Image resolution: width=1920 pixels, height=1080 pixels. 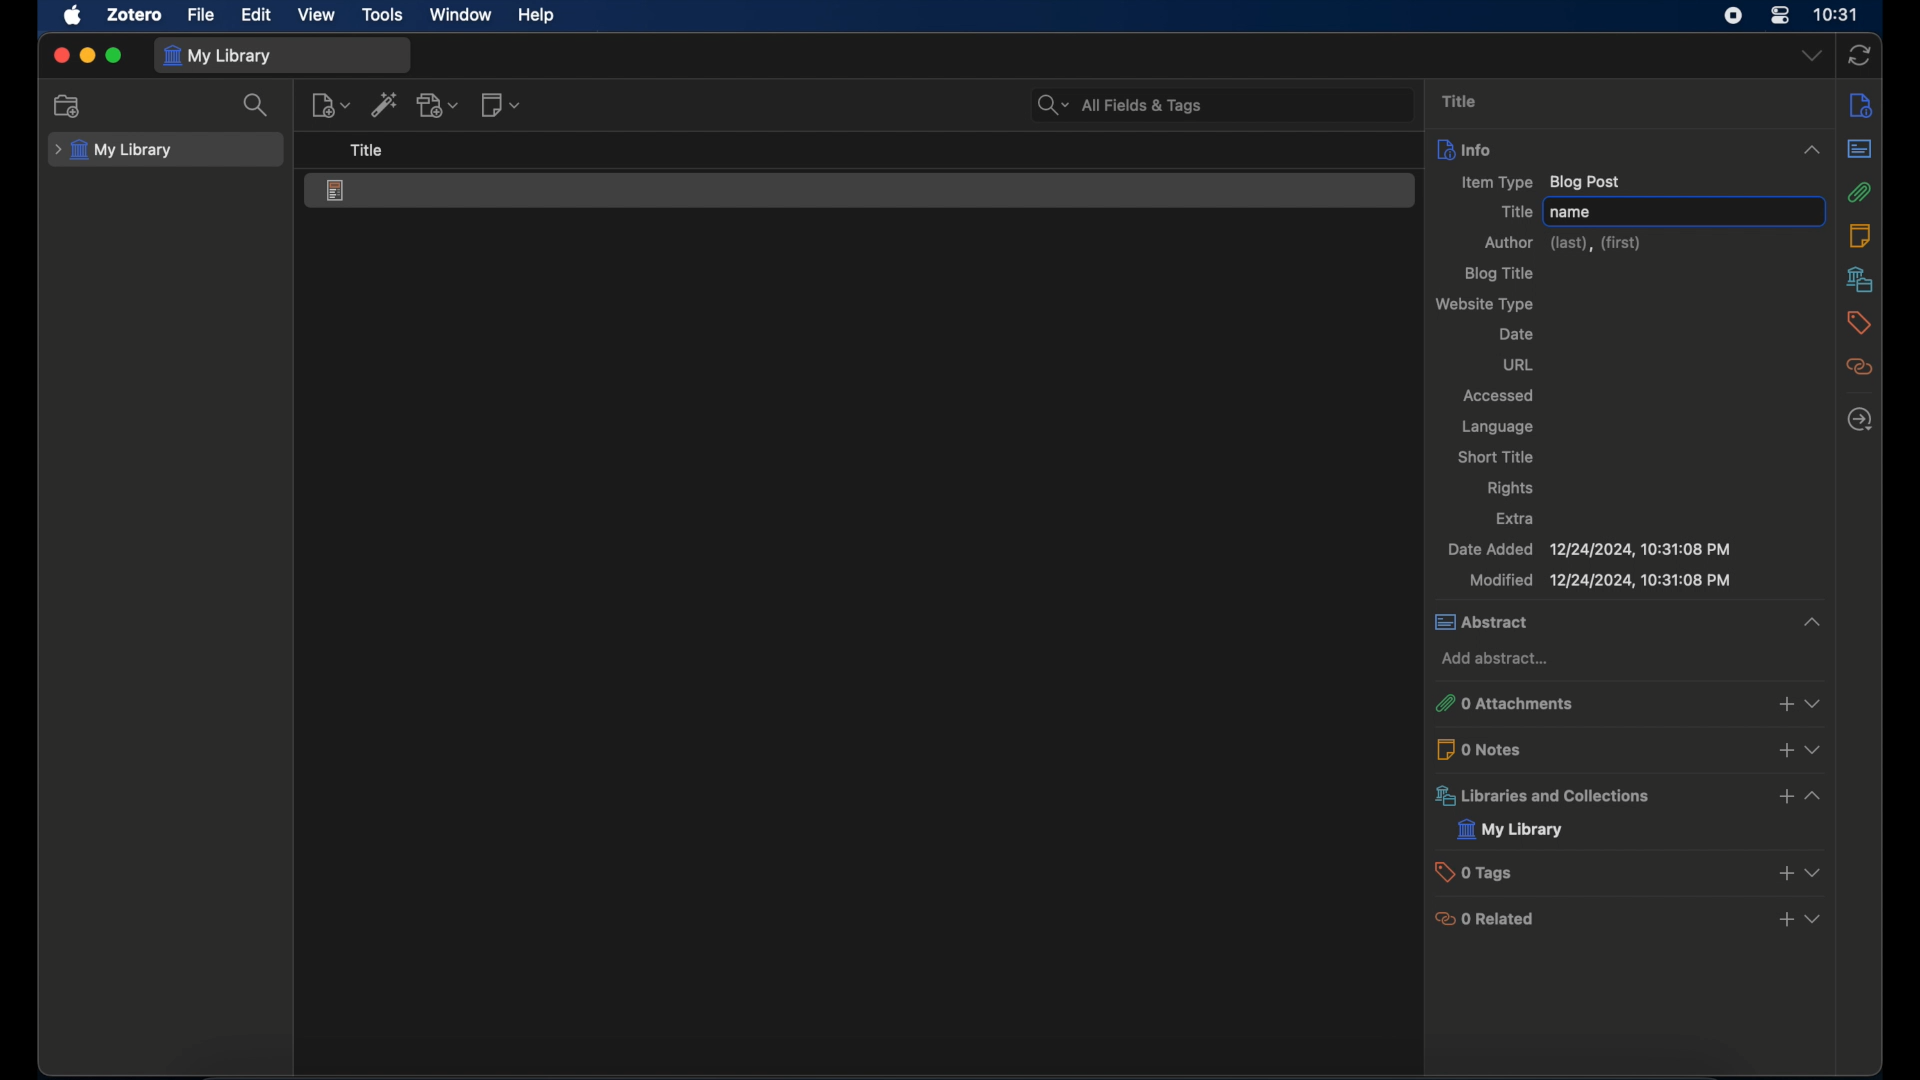 What do you see at coordinates (200, 15) in the screenshot?
I see `file` at bounding box center [200, 15].